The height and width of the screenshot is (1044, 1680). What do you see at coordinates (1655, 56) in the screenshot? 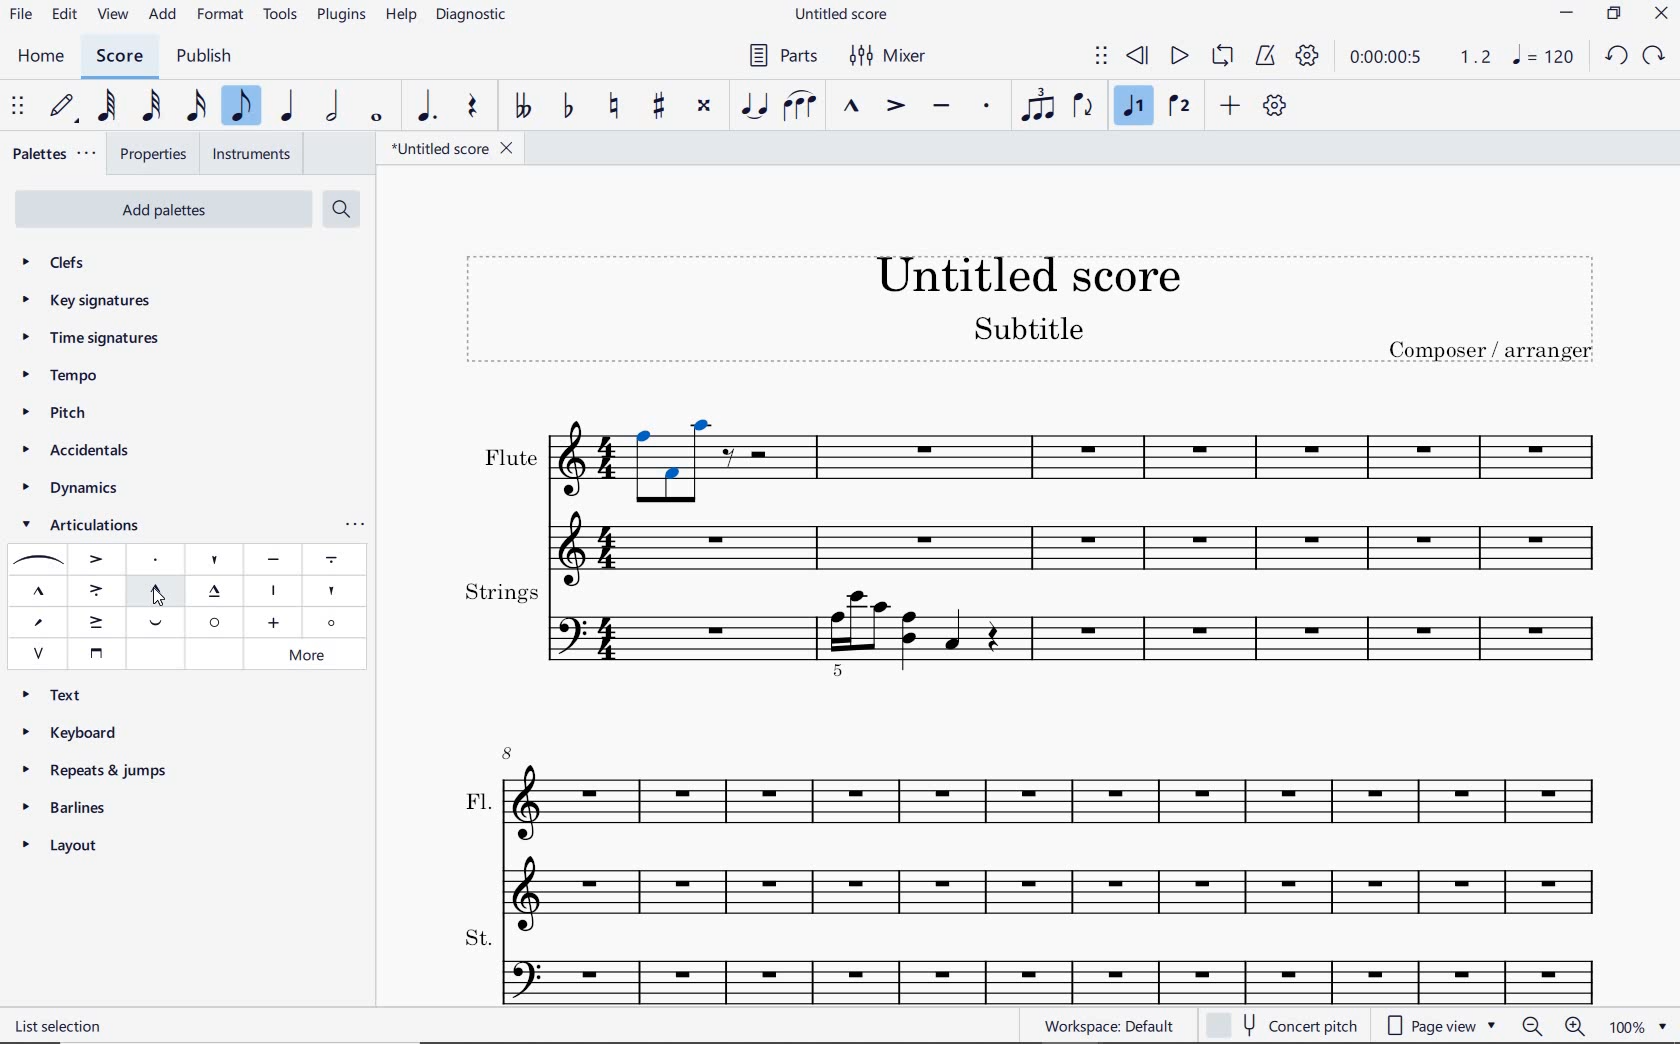
I see `redo` at bounding box center [1655, 56].